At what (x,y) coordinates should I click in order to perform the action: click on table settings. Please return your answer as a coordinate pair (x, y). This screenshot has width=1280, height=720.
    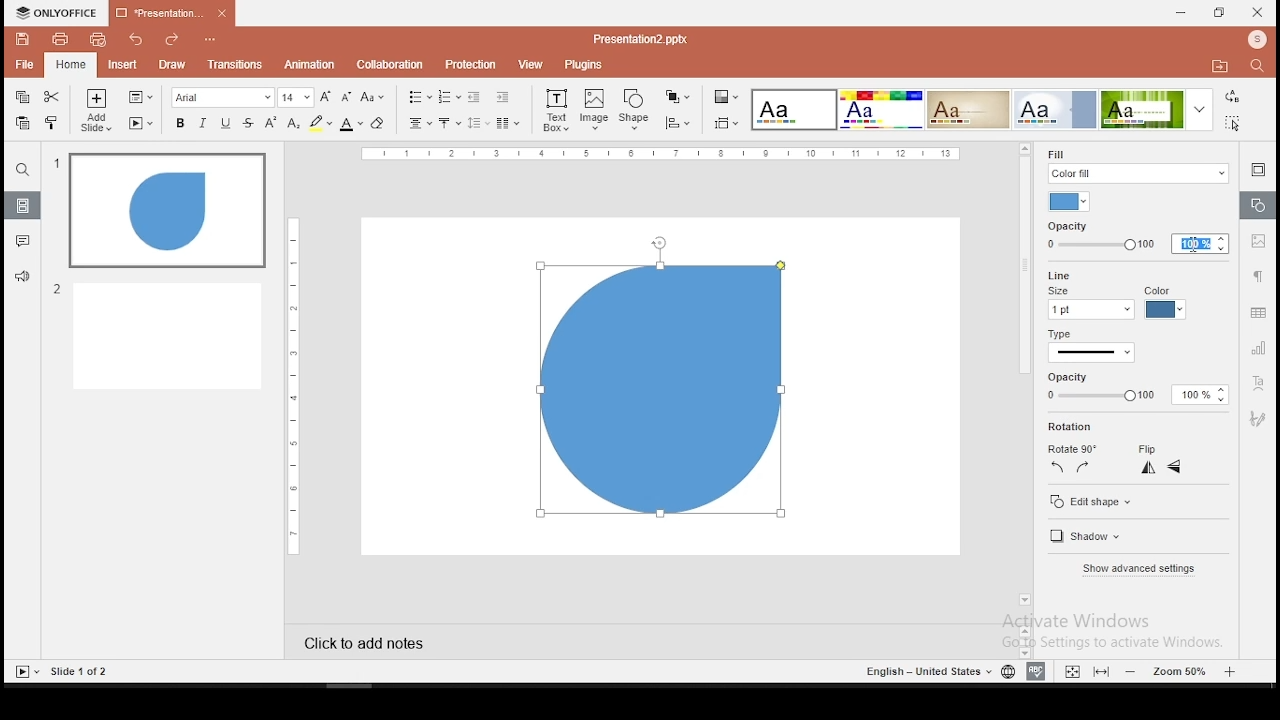
    Looking at the image, I should click on (1257, 314).